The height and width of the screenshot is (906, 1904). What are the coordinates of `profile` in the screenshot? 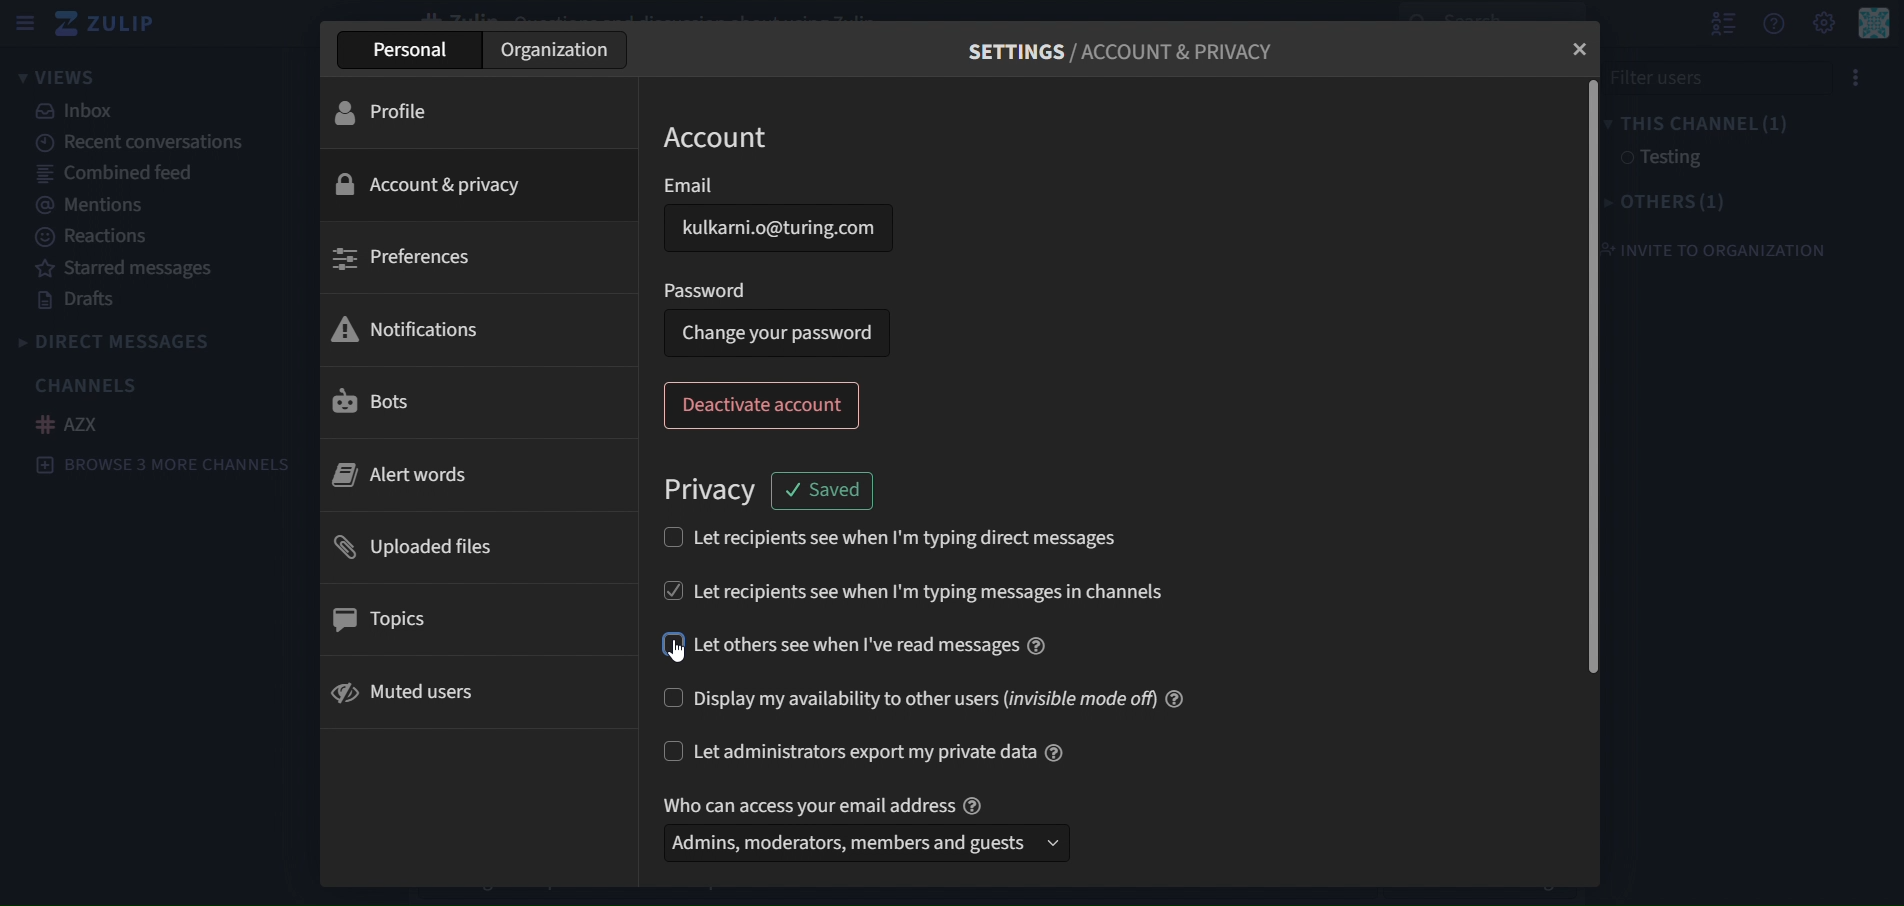 It's located at (397, 111).